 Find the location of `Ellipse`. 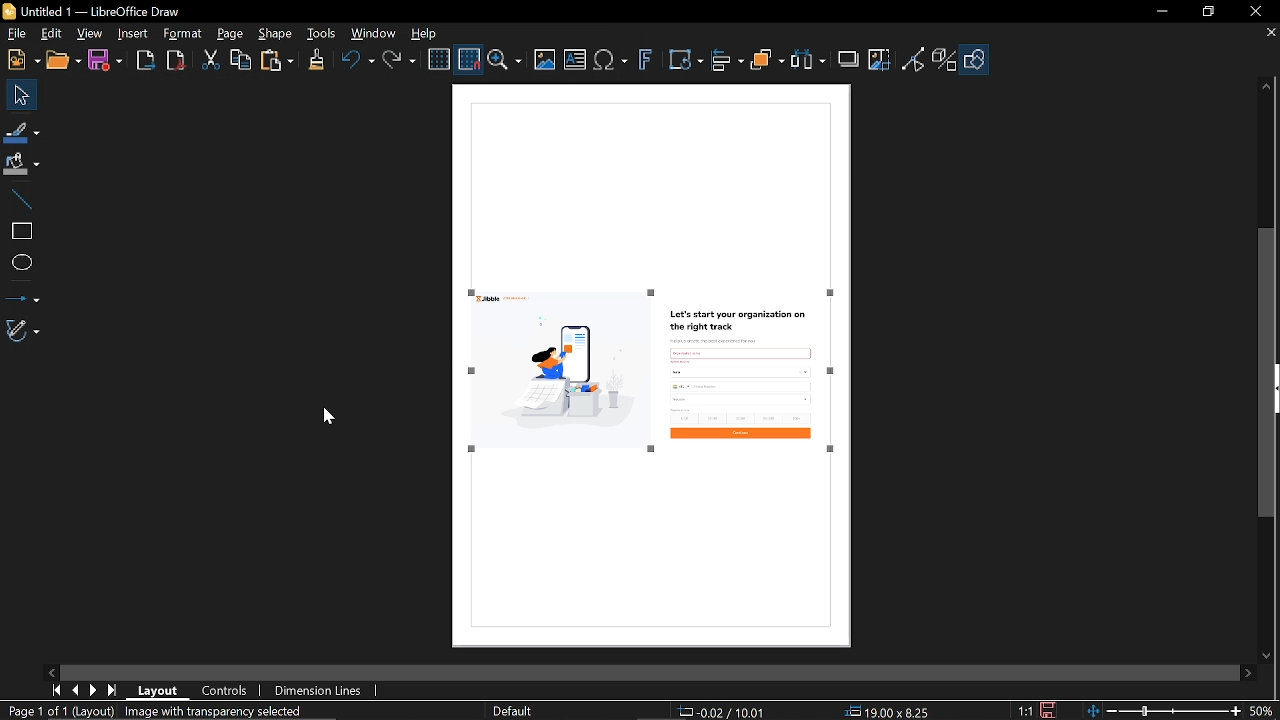

Ellipse is located at coordinates (19, 261).